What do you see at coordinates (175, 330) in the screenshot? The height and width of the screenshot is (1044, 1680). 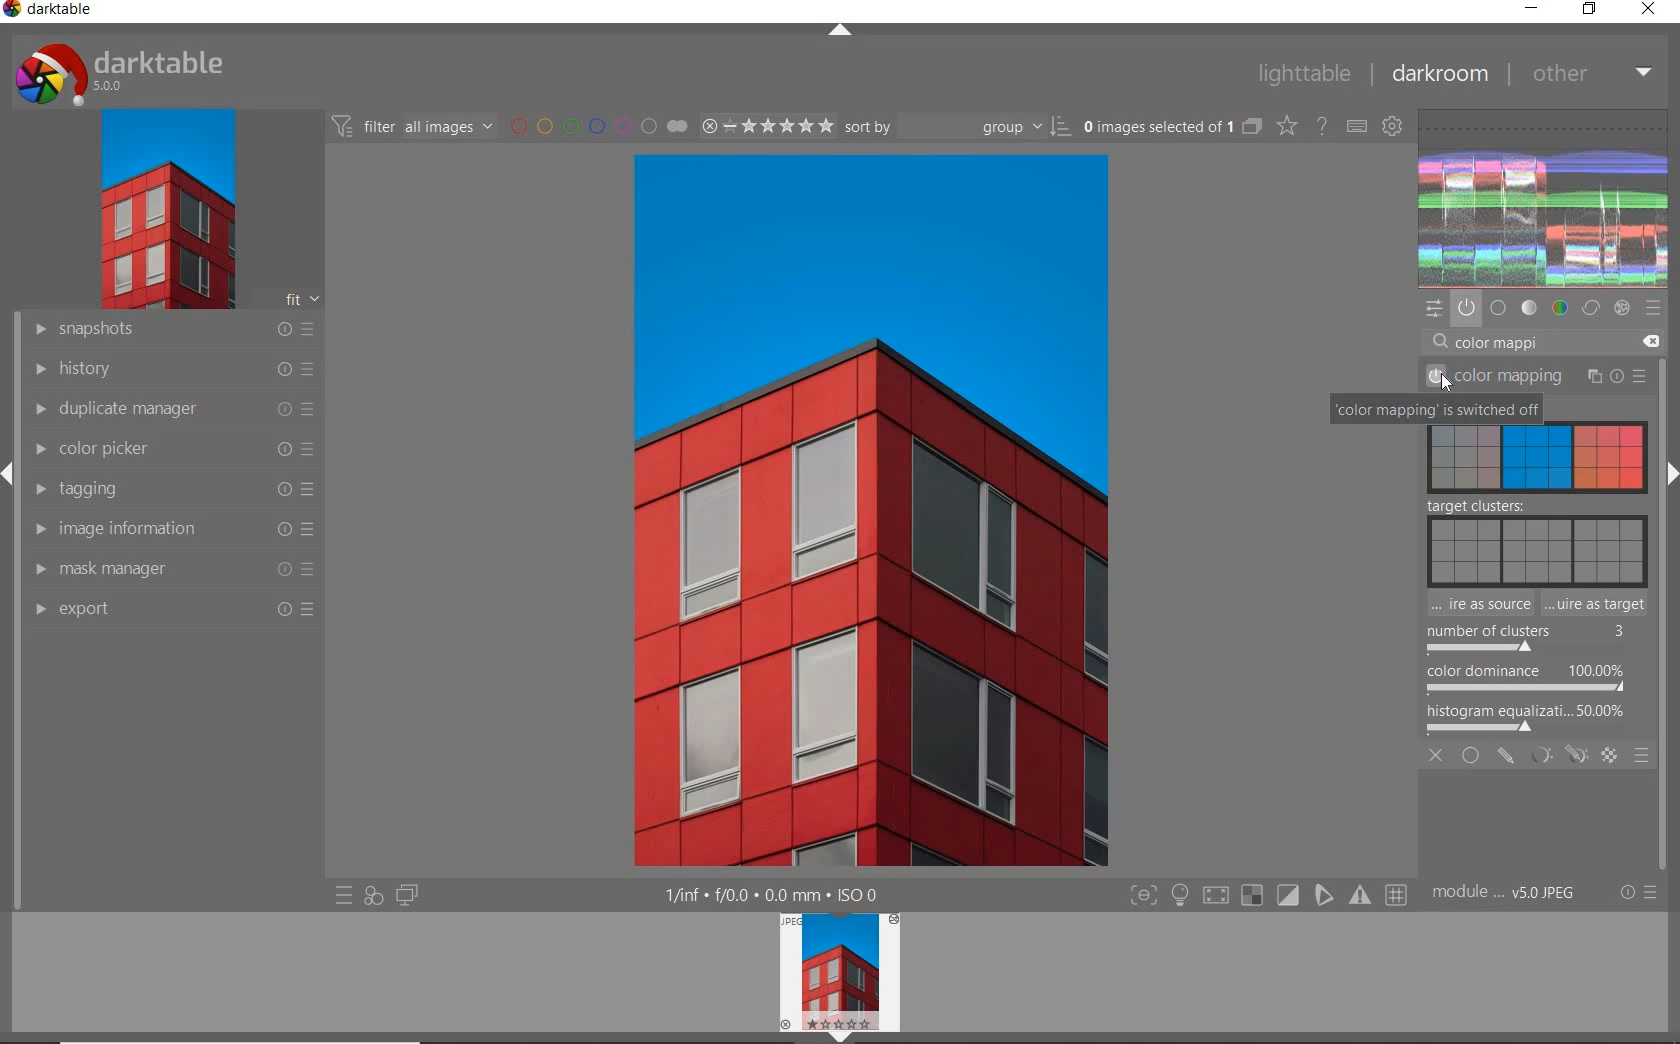 I see `snapshot` at bounding box center [175, 330].